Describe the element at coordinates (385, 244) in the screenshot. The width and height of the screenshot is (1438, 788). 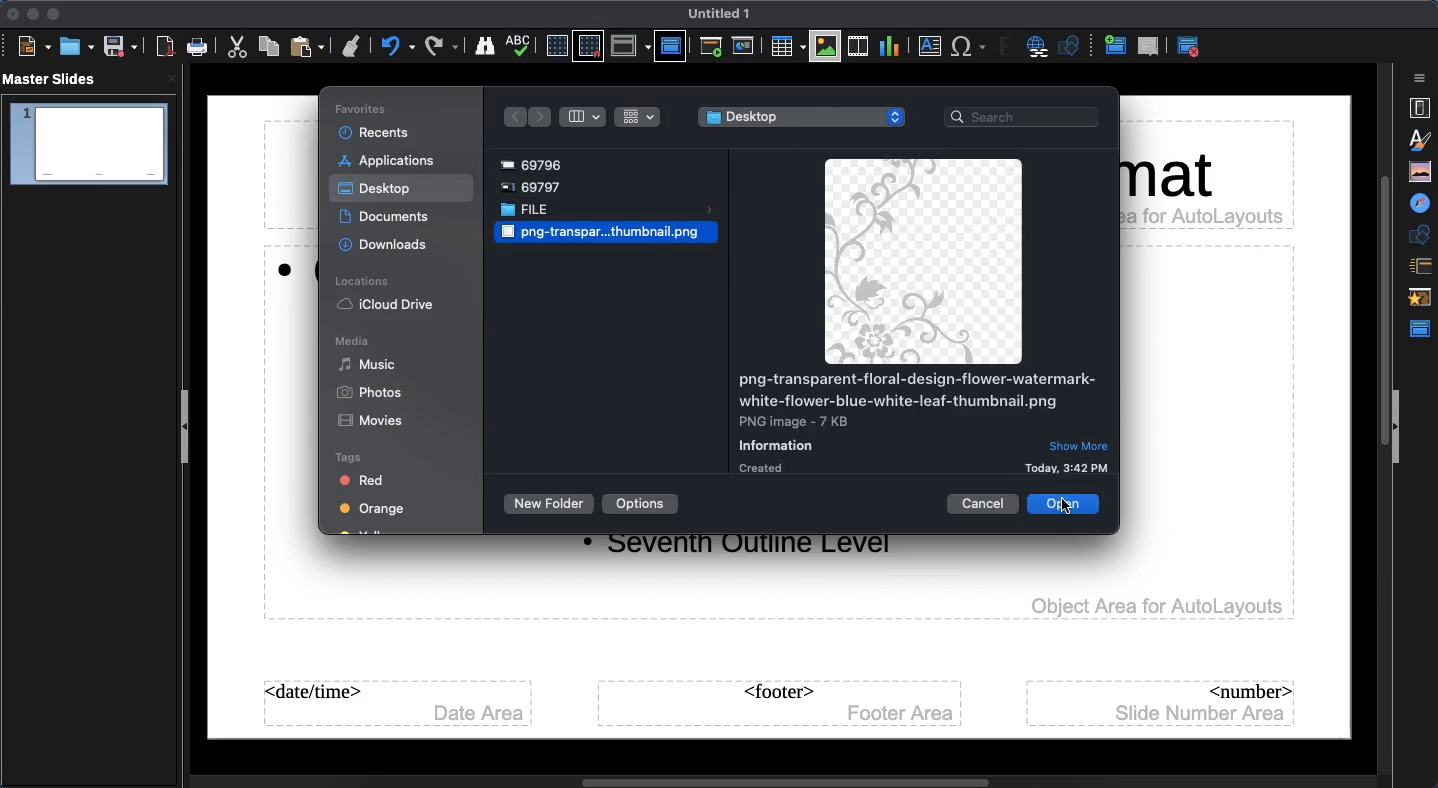
I see `Downloads` at that location.